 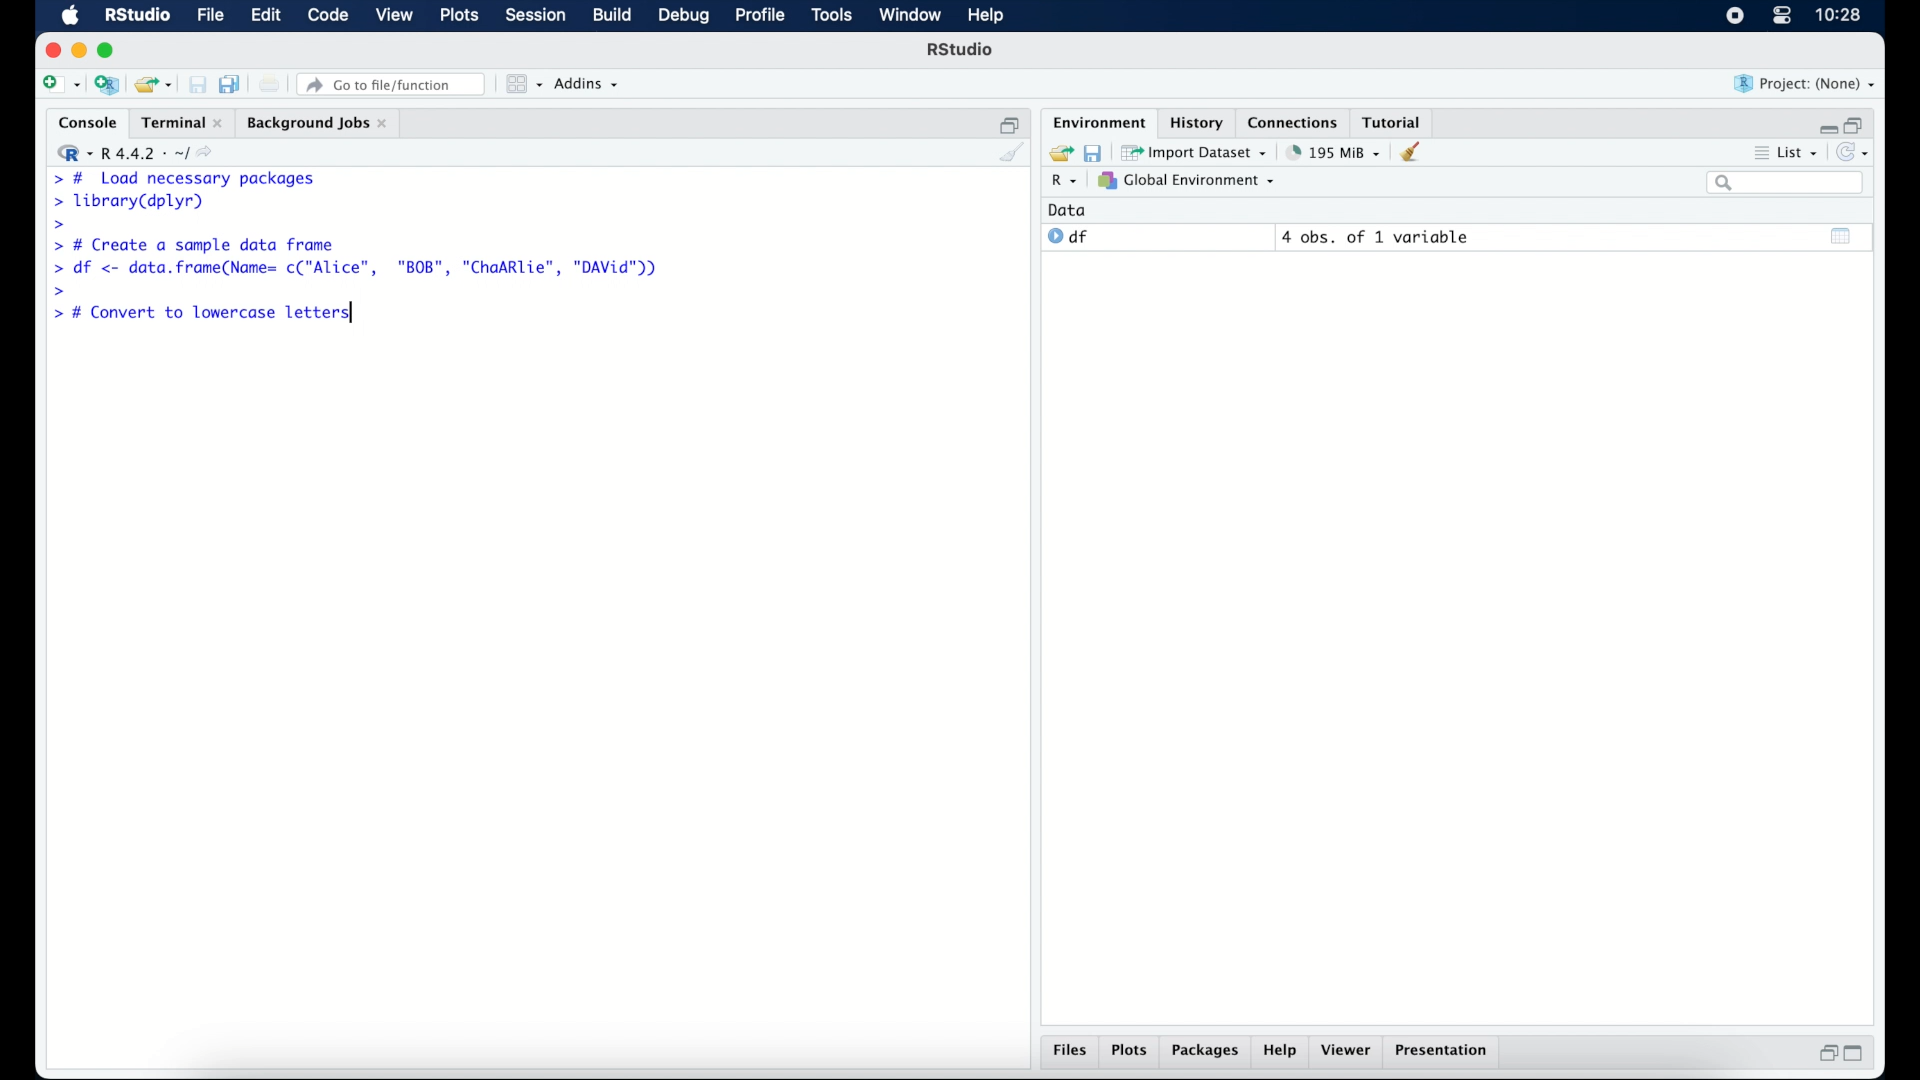 What do you see at coordinates (1838, 15) in the screenshot?
I see `10.27` at bounding box center [1838, 15].